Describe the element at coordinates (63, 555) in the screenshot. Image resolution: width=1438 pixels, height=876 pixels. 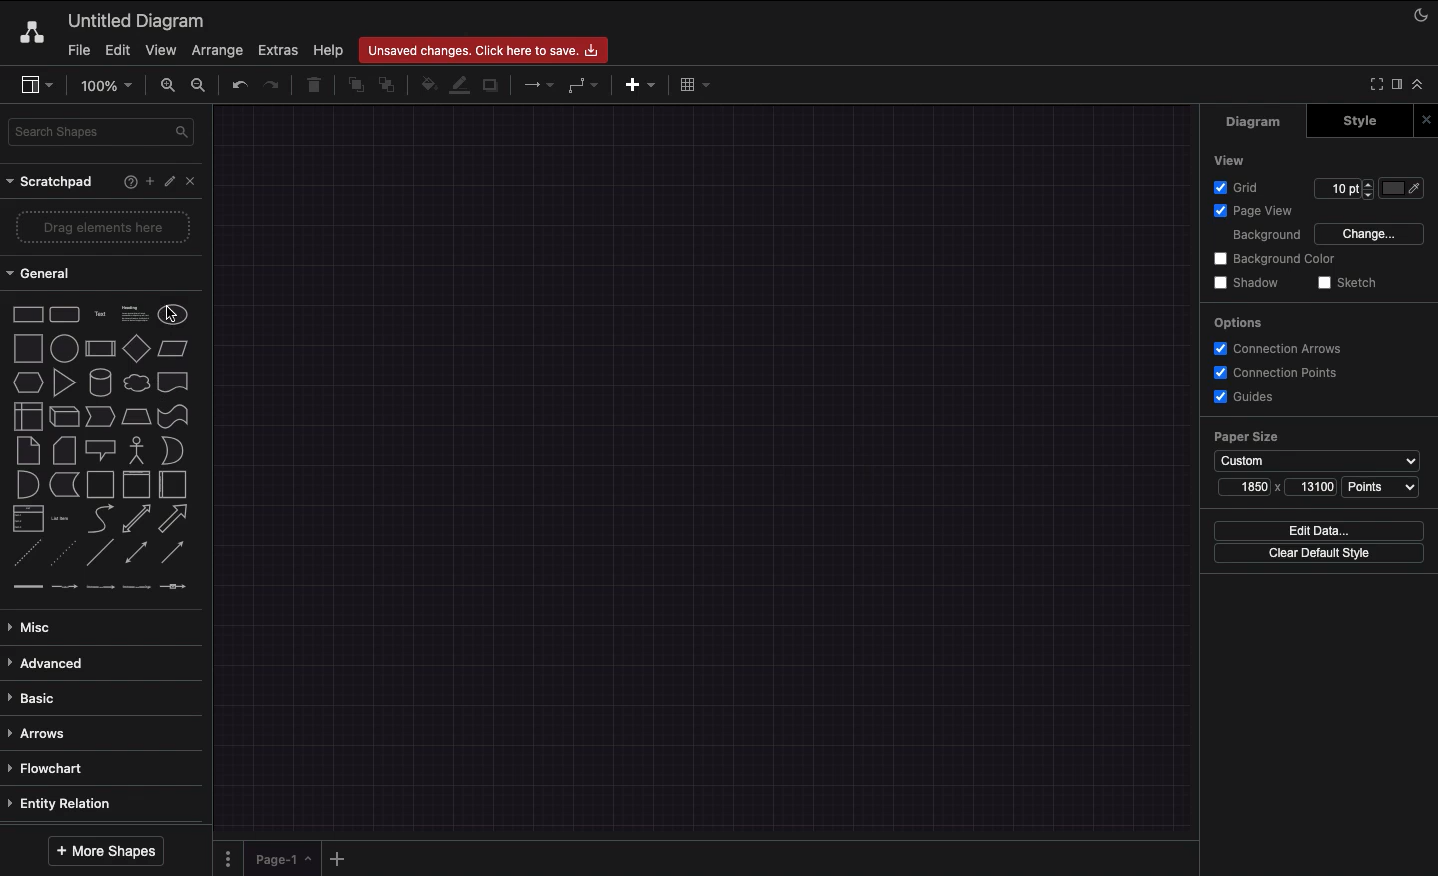
I see `Dotted line` at that location.